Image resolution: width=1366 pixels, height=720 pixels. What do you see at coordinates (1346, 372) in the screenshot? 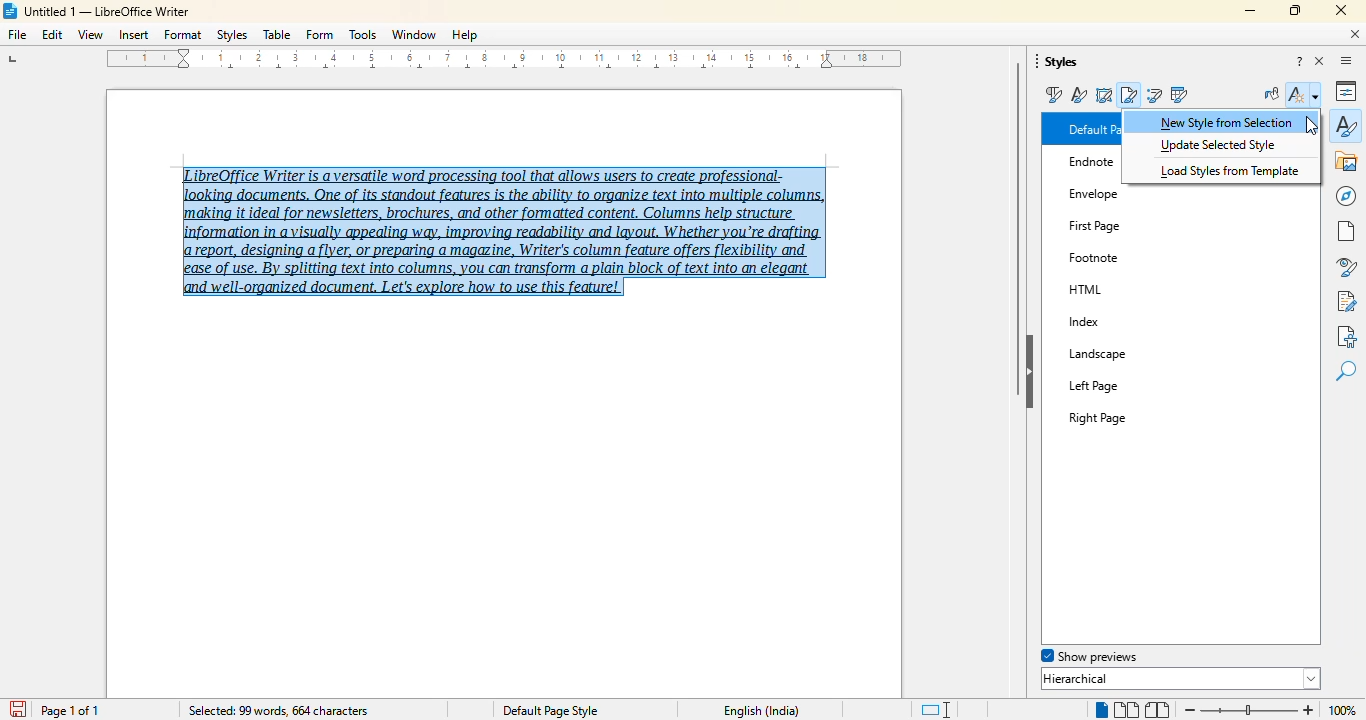
I see `find` at bounding box center [1346, 372].